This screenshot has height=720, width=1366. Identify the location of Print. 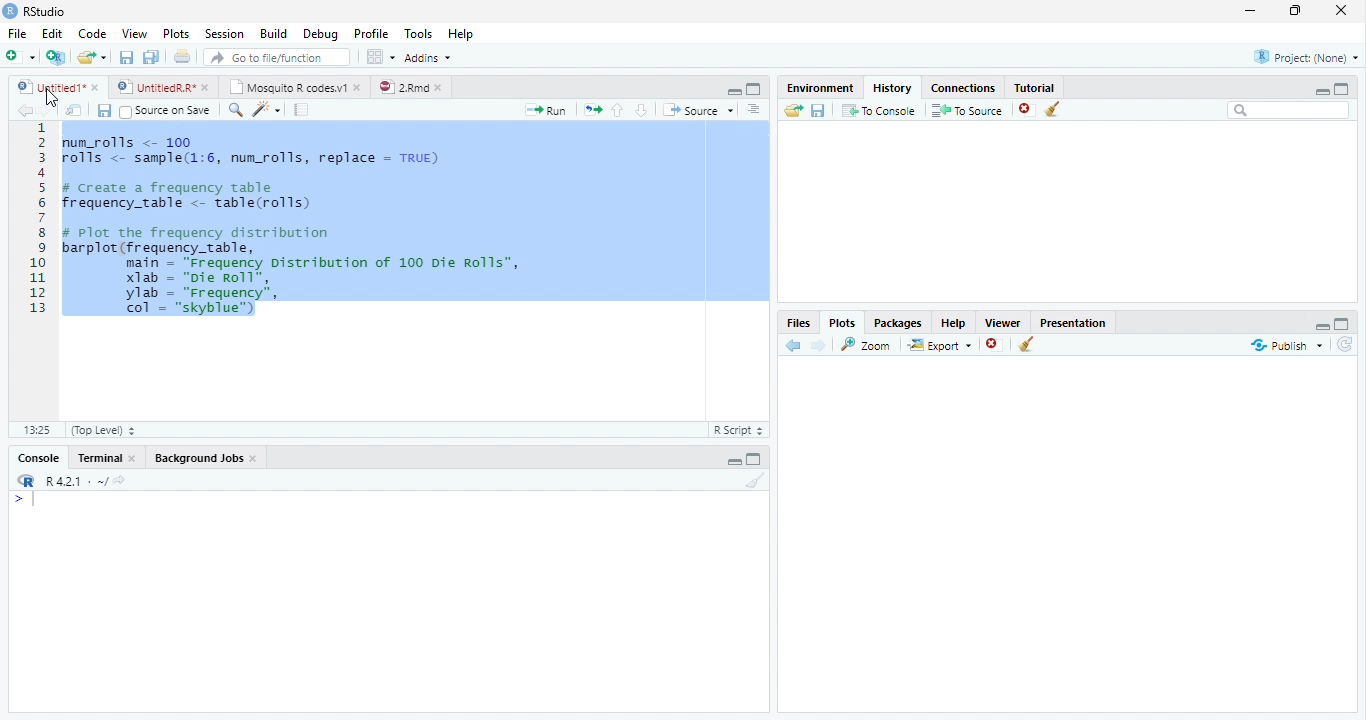
(182, 56).